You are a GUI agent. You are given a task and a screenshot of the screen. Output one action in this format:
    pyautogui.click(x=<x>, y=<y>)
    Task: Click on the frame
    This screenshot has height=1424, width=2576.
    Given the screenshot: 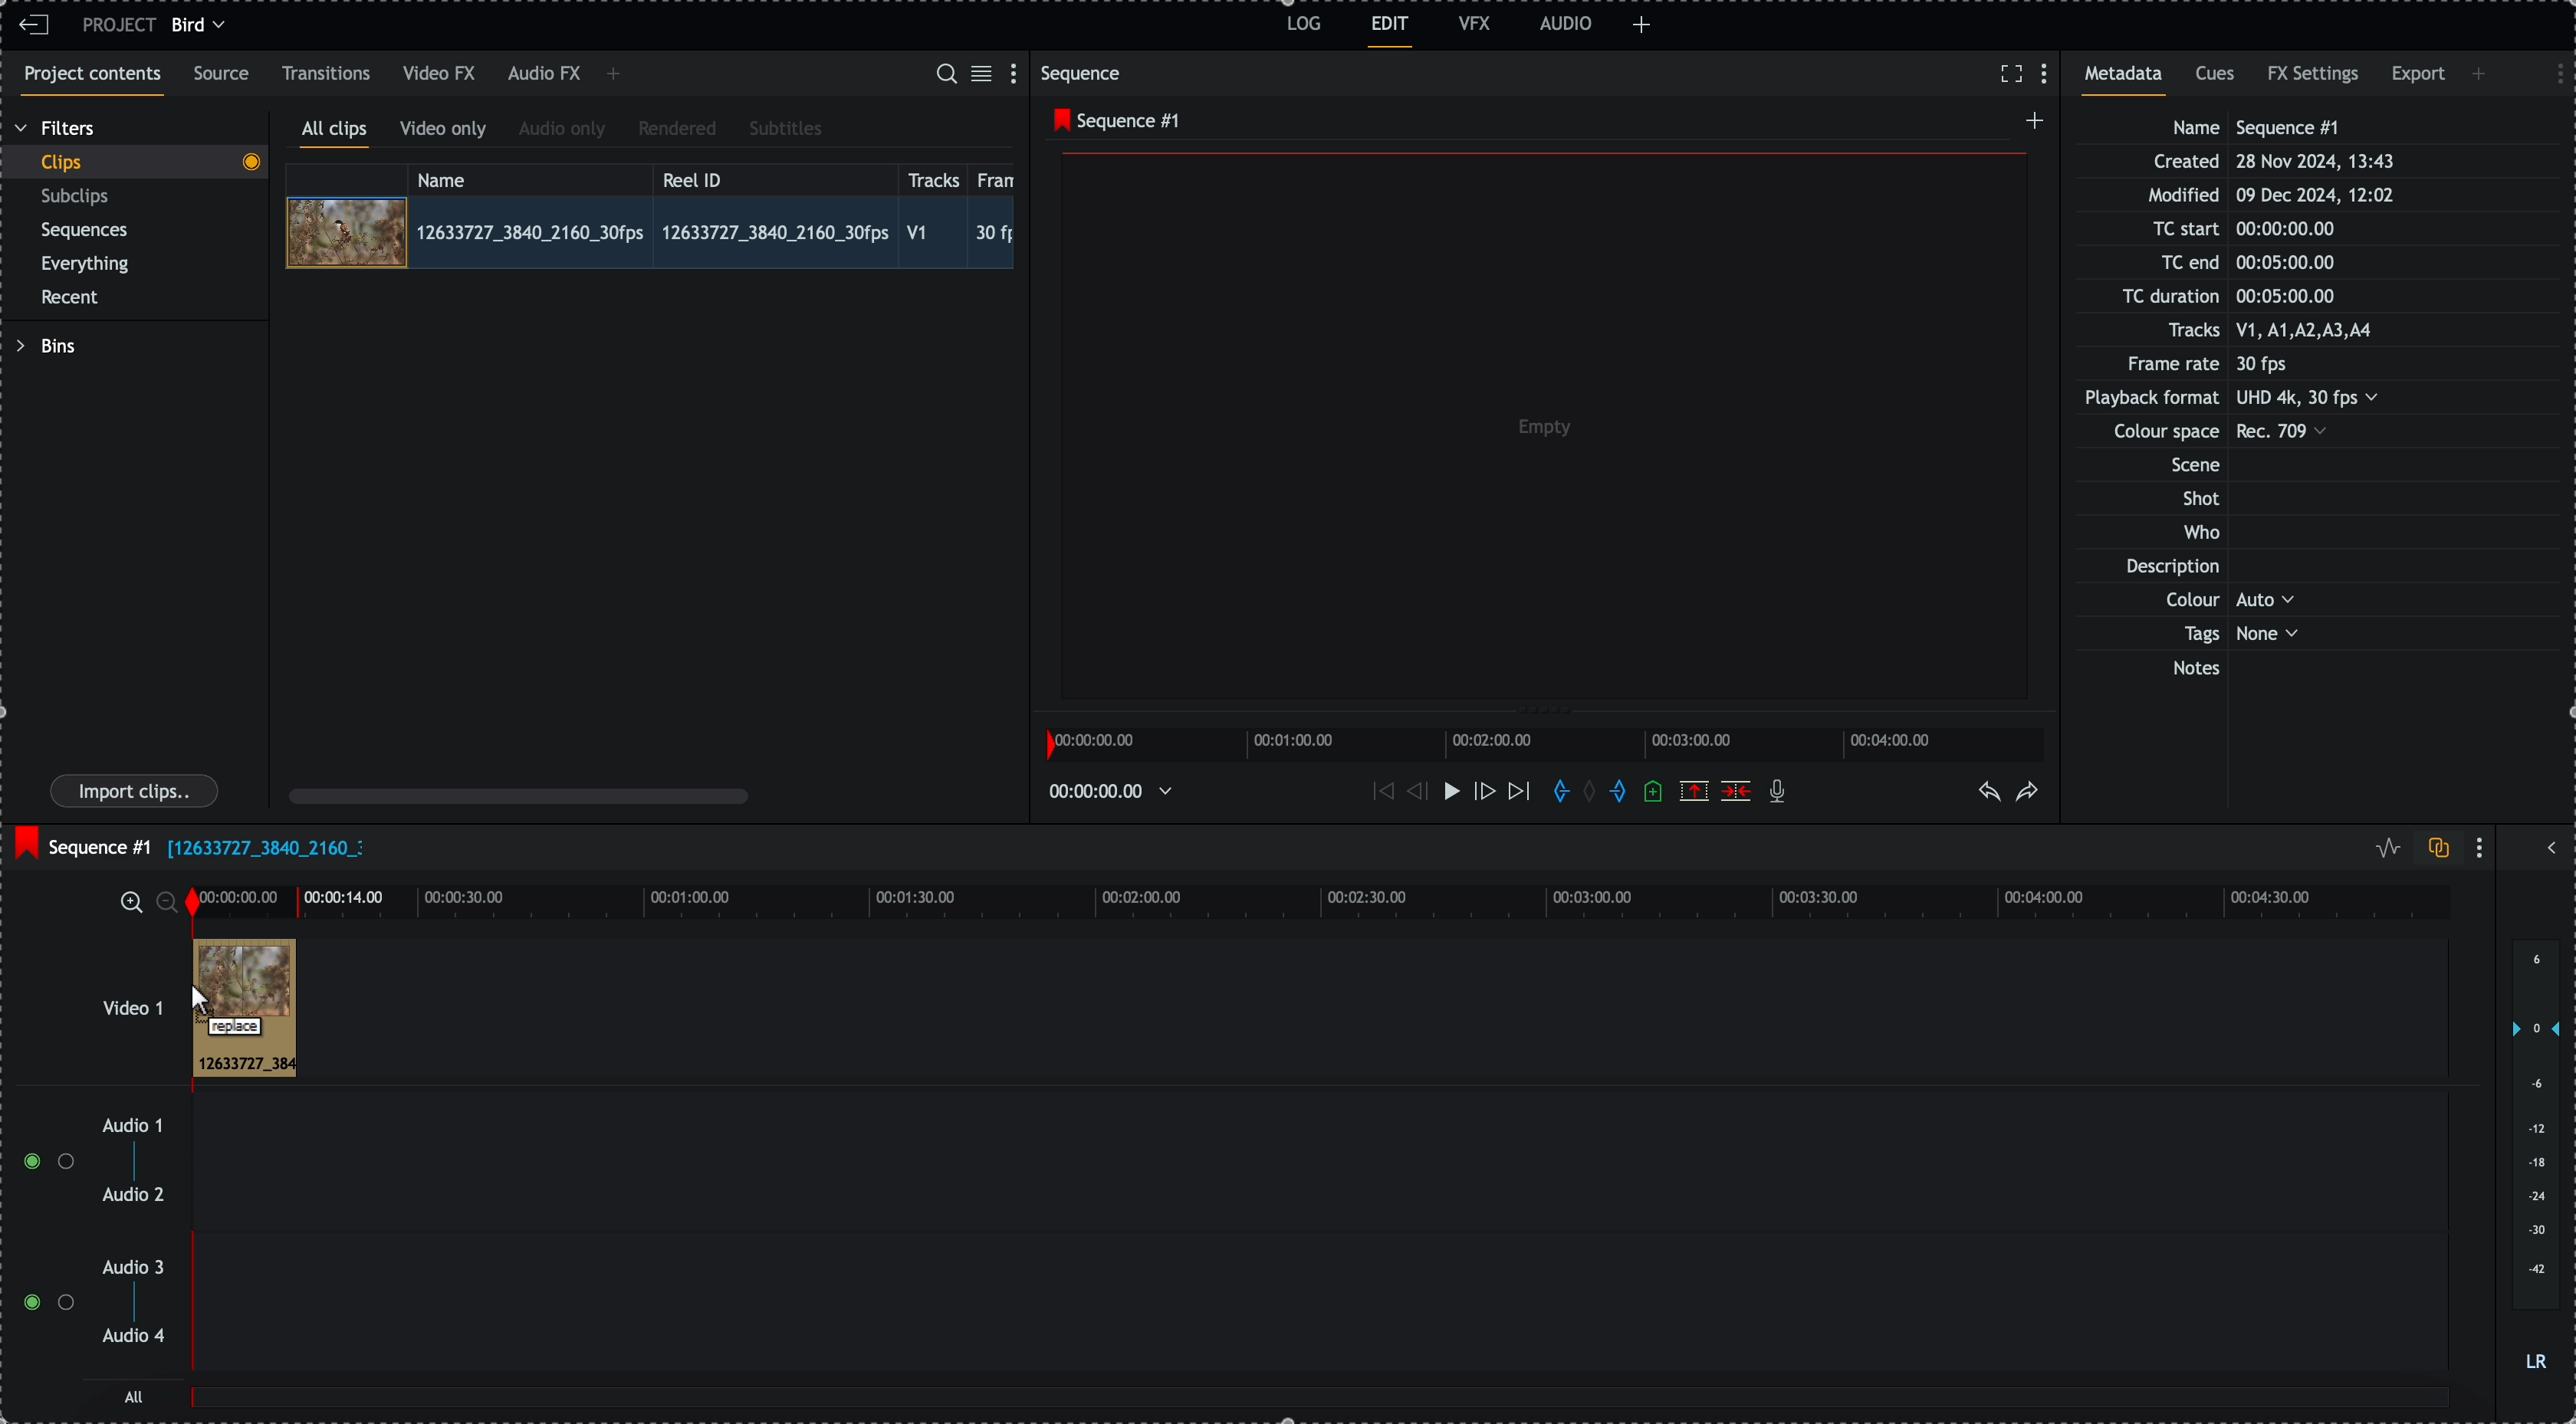 What is the action you would take?
    pyautogui.click(x=1000, y=177)
    